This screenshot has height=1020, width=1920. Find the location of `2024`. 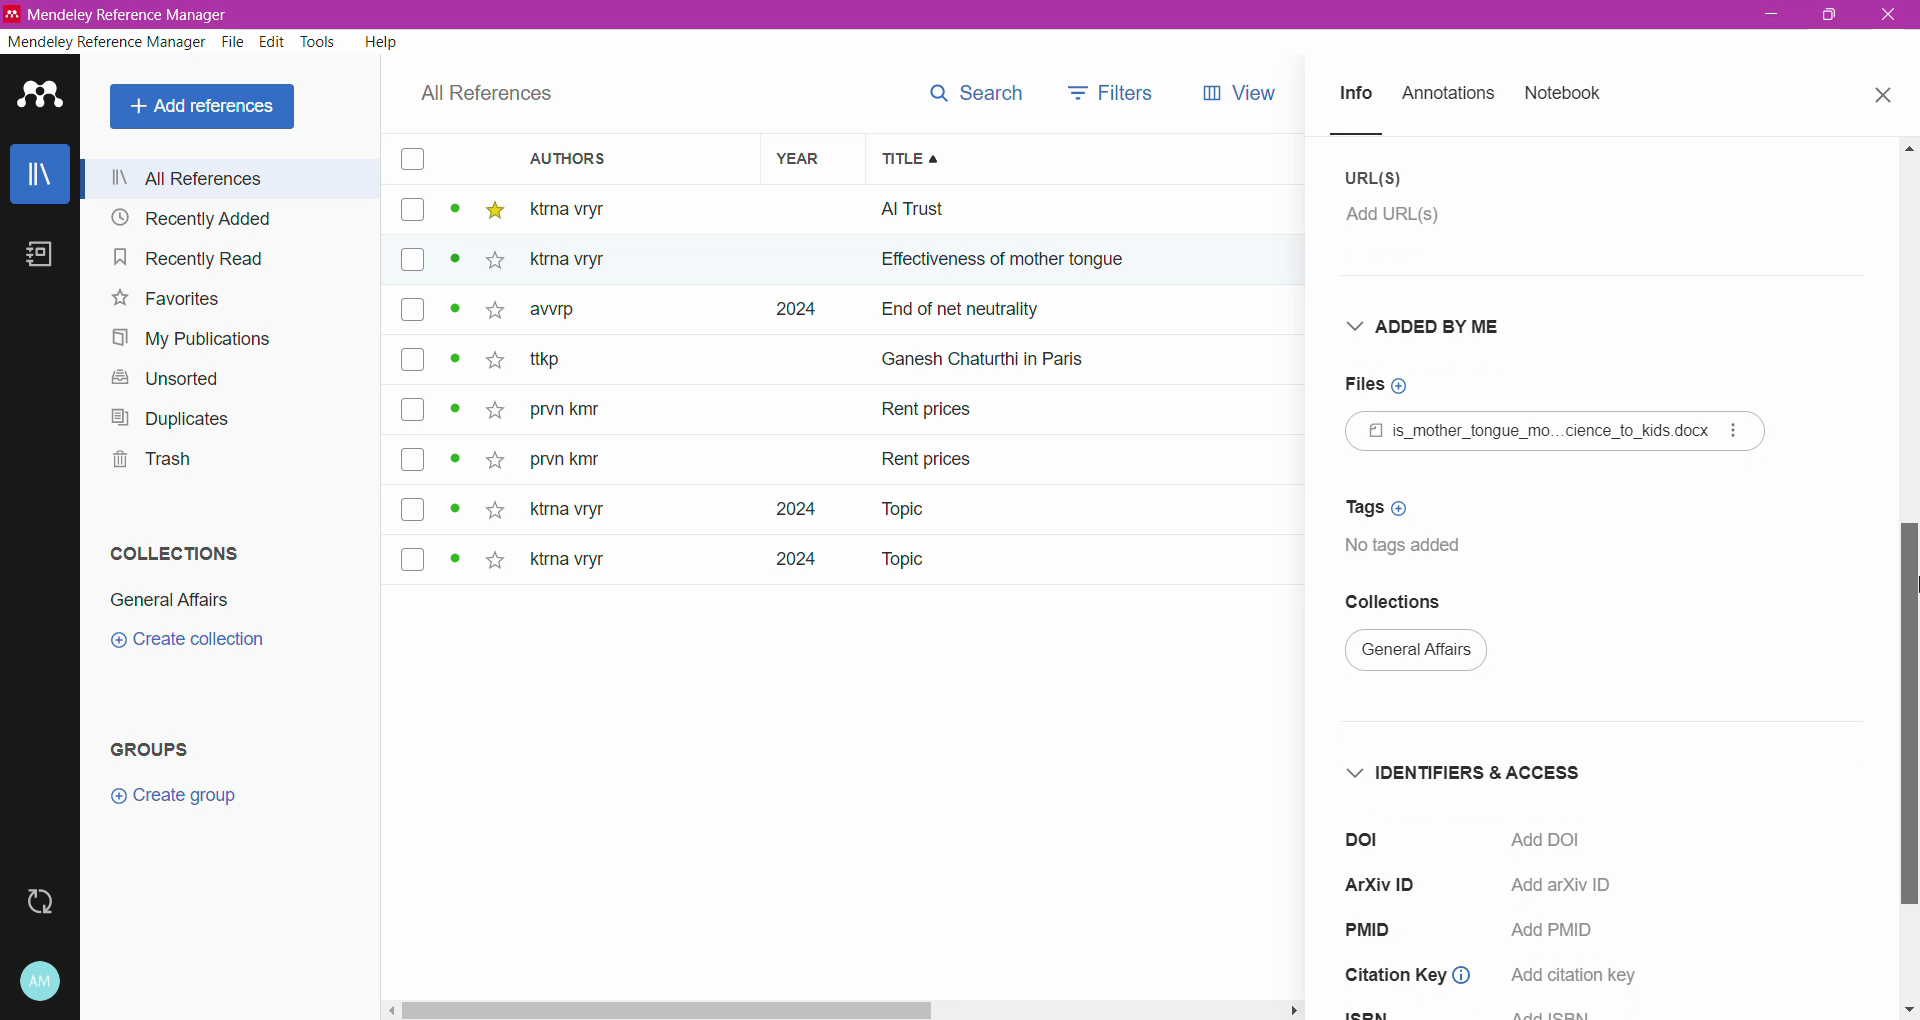

2024 is located at coordinates (778, 509).